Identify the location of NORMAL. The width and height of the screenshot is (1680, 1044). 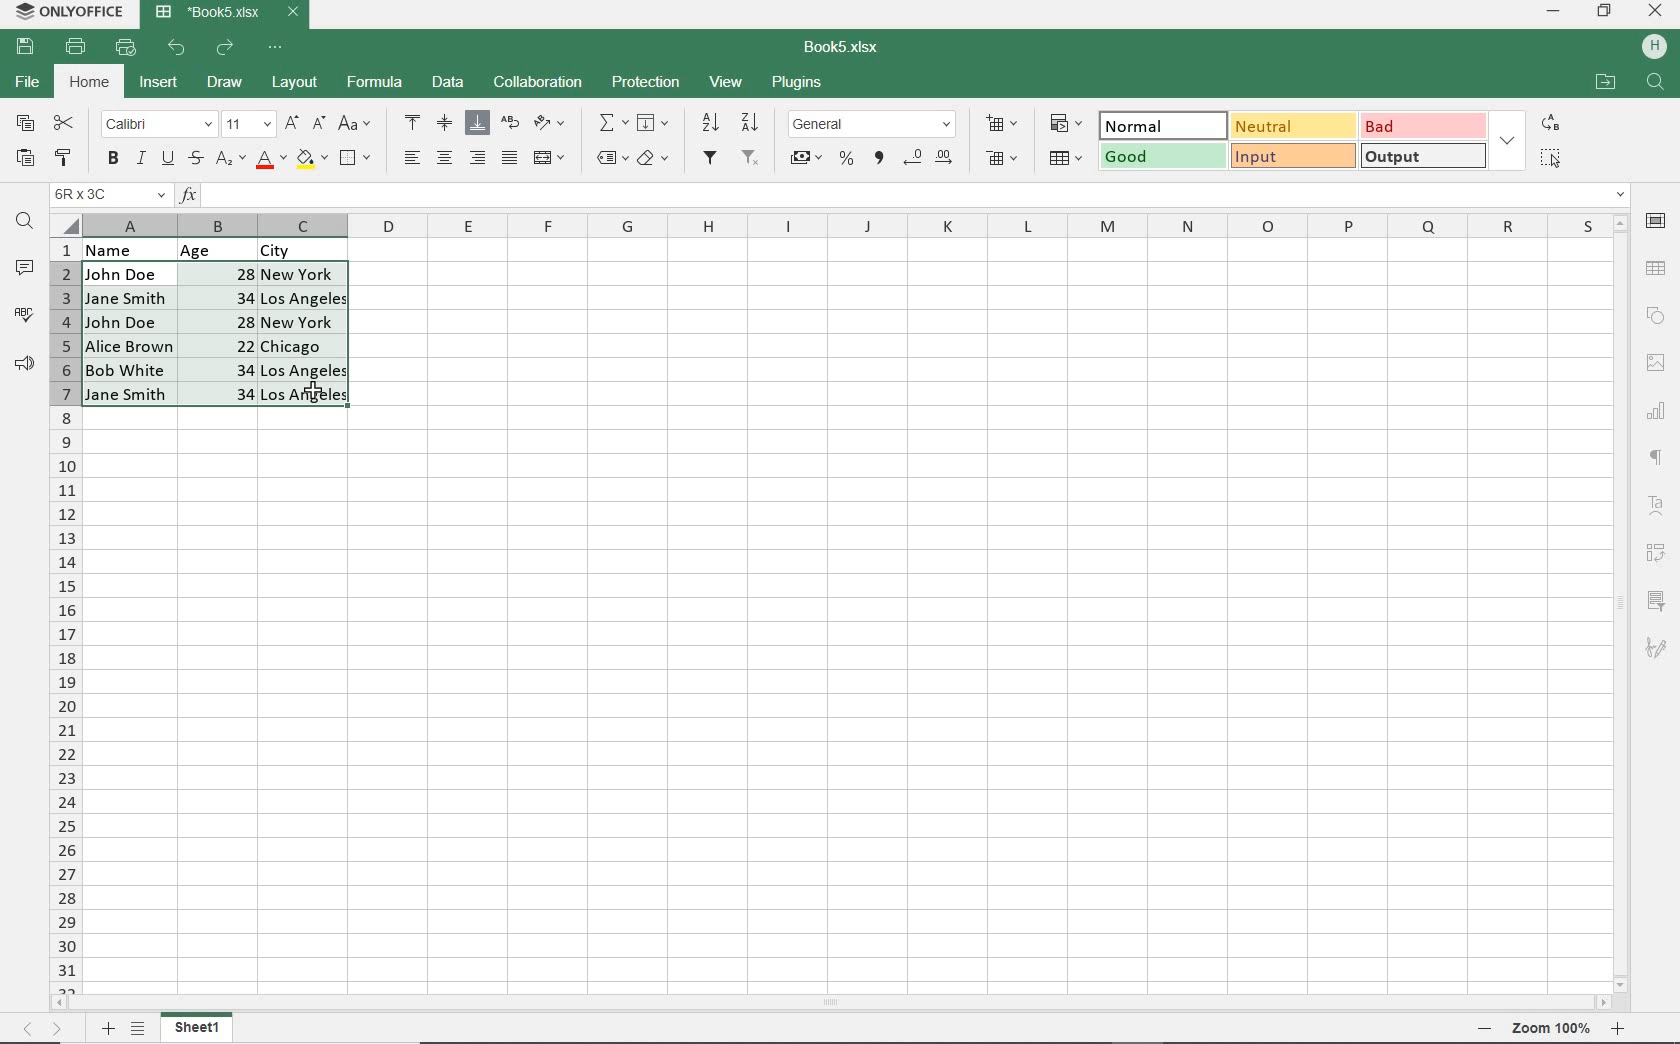
(1153, 126).